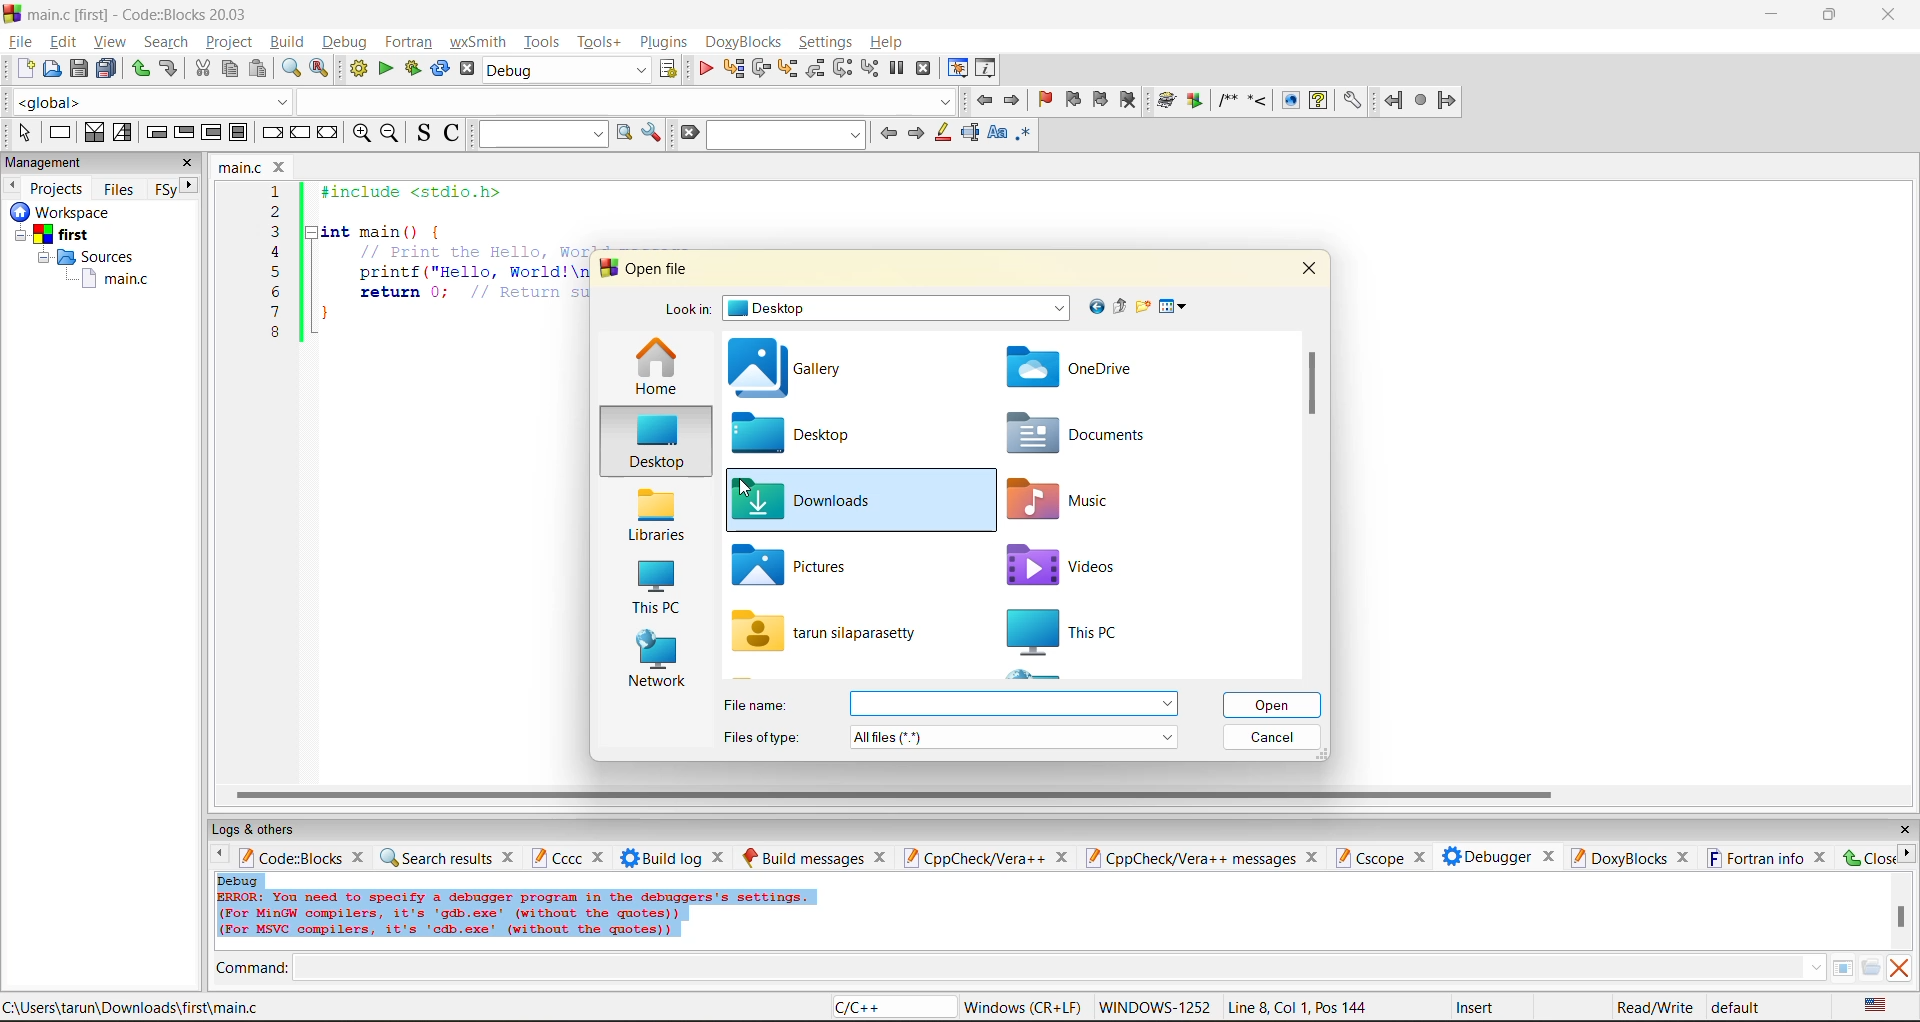 The image size is (1920, 1022). Describe the element at coordinates (26, 68) in the screenshot. I see `new` at that location.